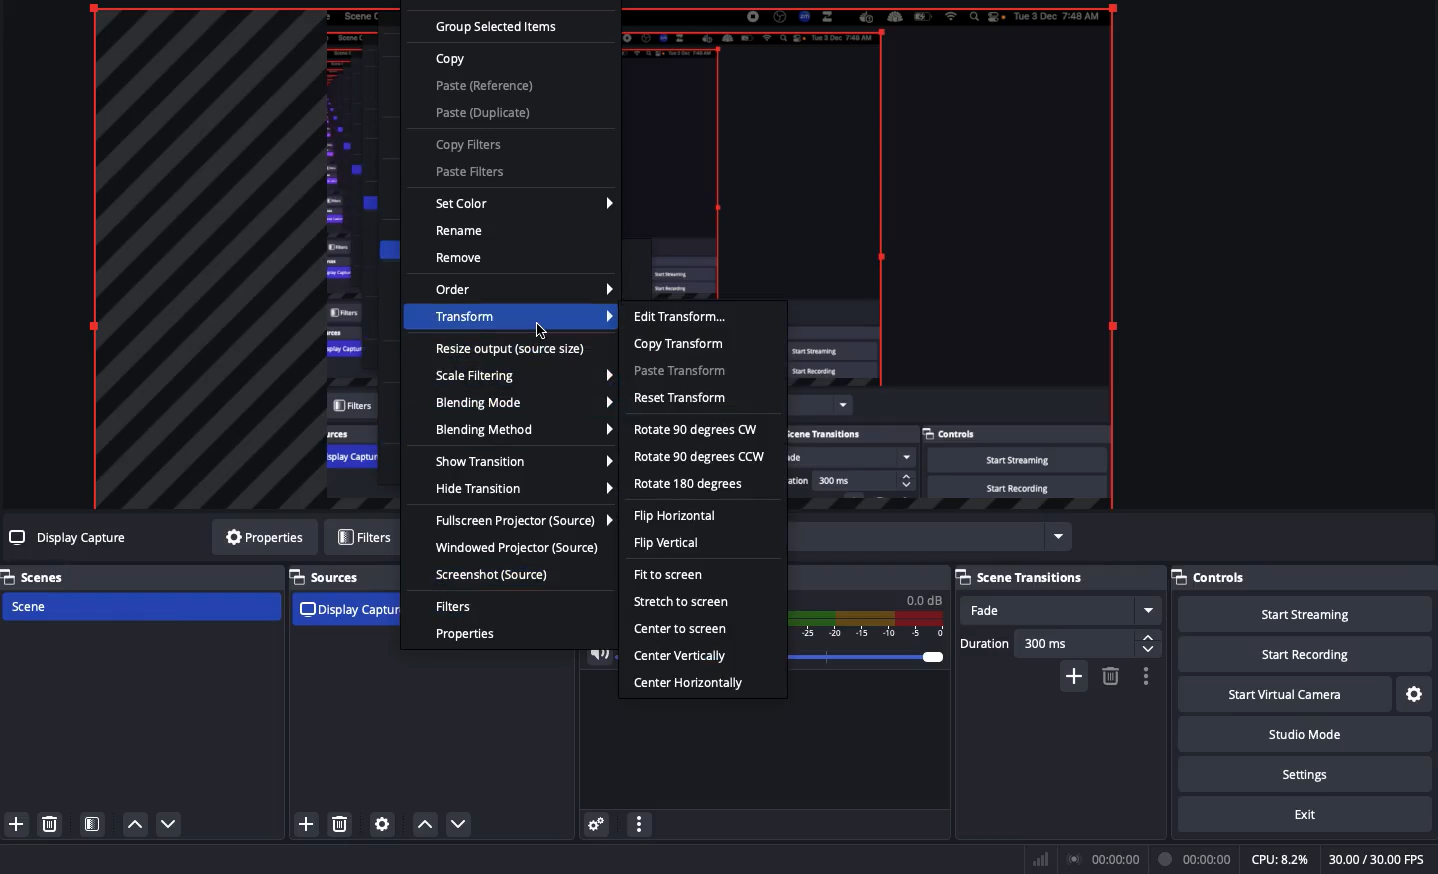 The width and height of the screenshot is (1438, 874). I want to click on Settings, so click(385, 825).